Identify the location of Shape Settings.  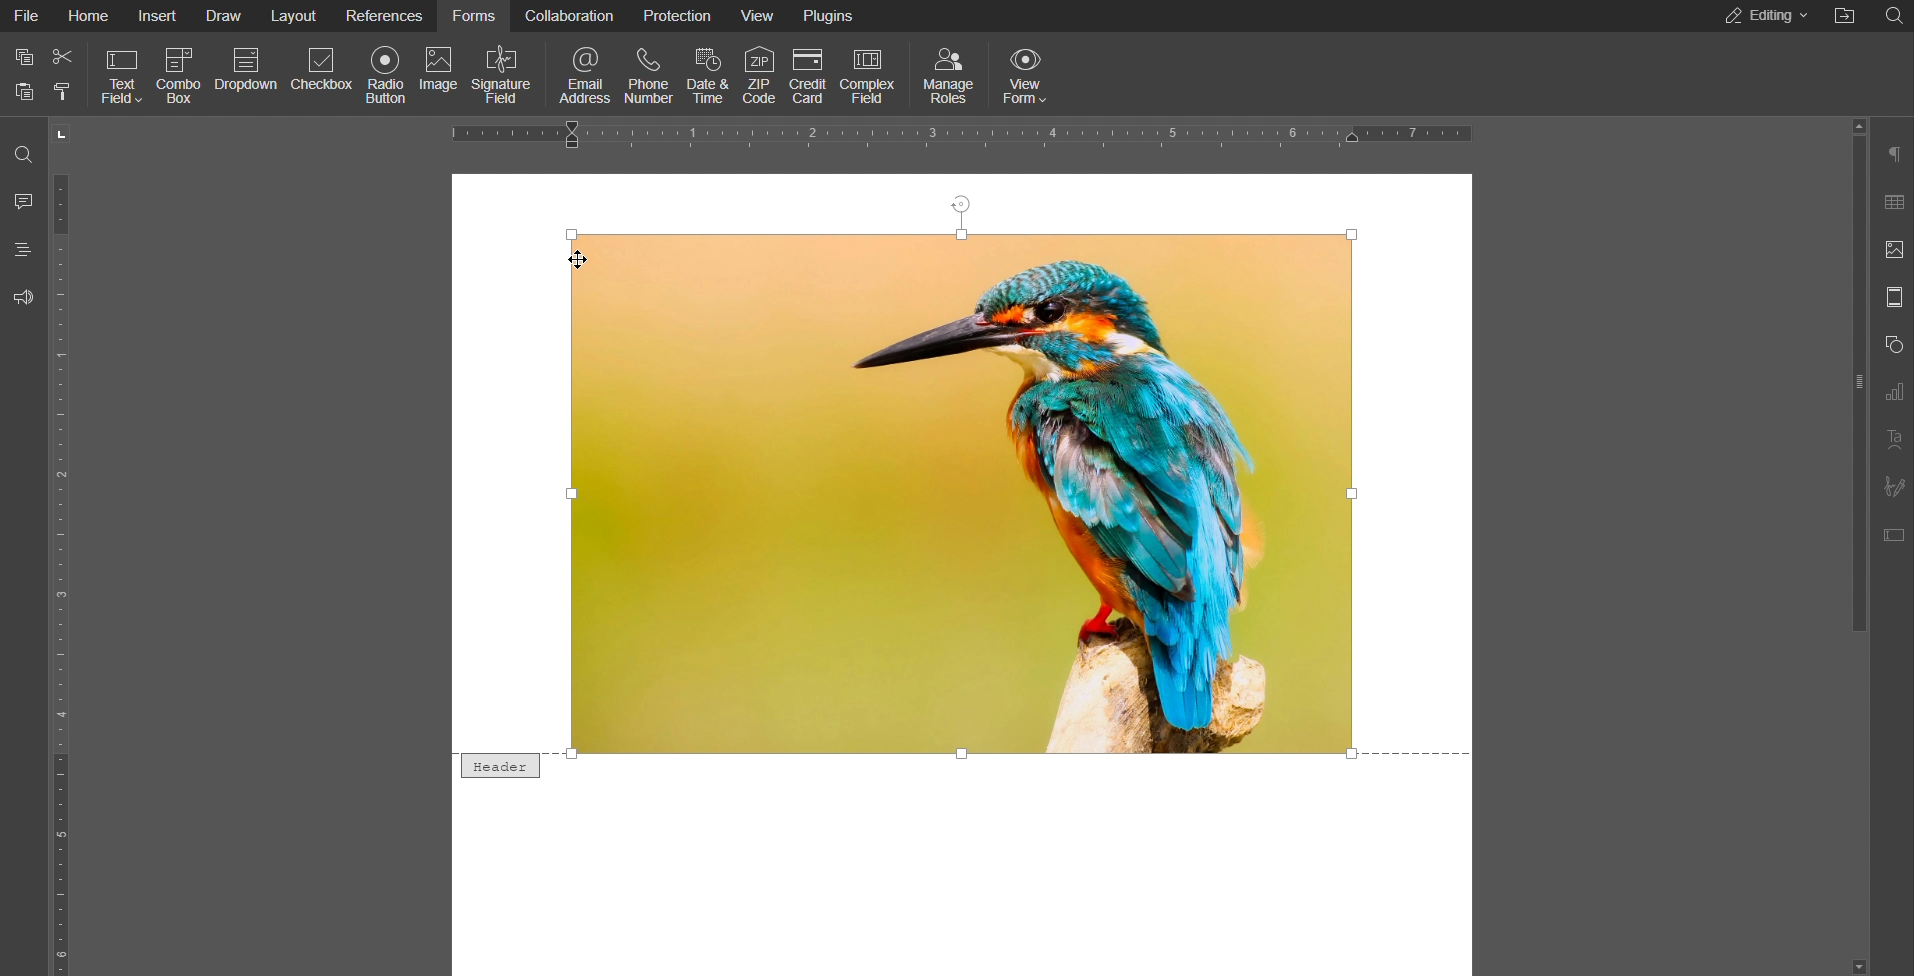
(1892, 344).